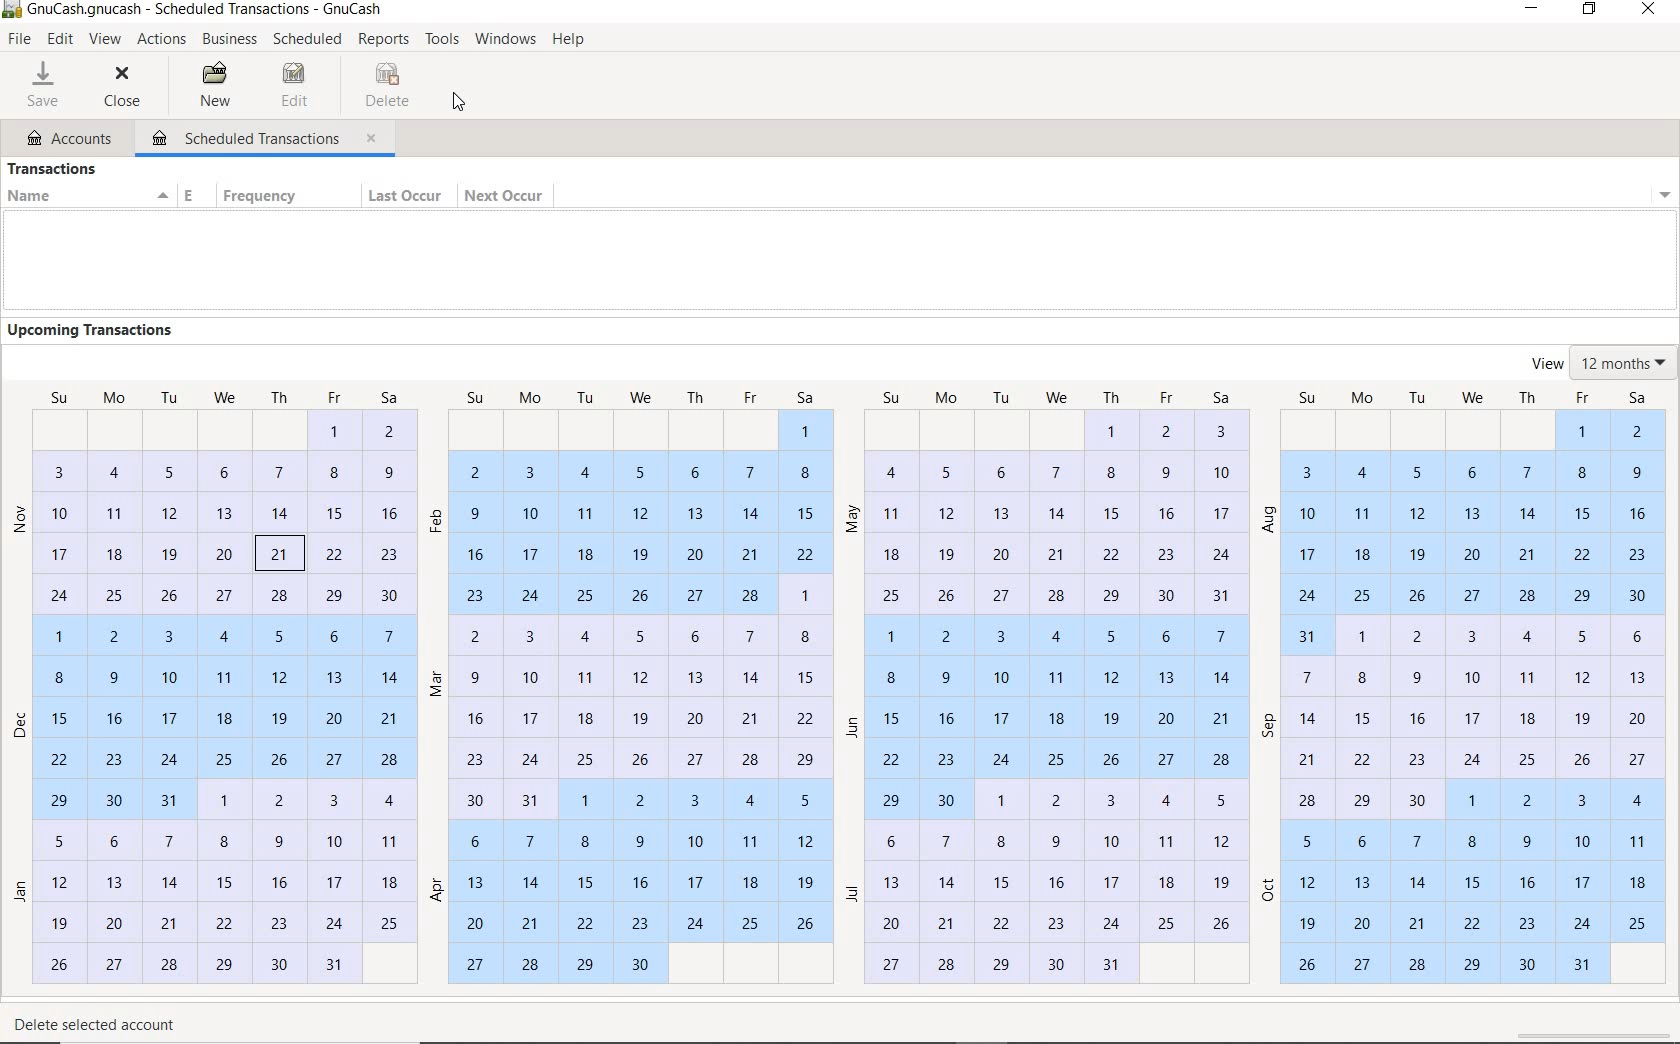  I want to click on SAVE, so click(43, 85).